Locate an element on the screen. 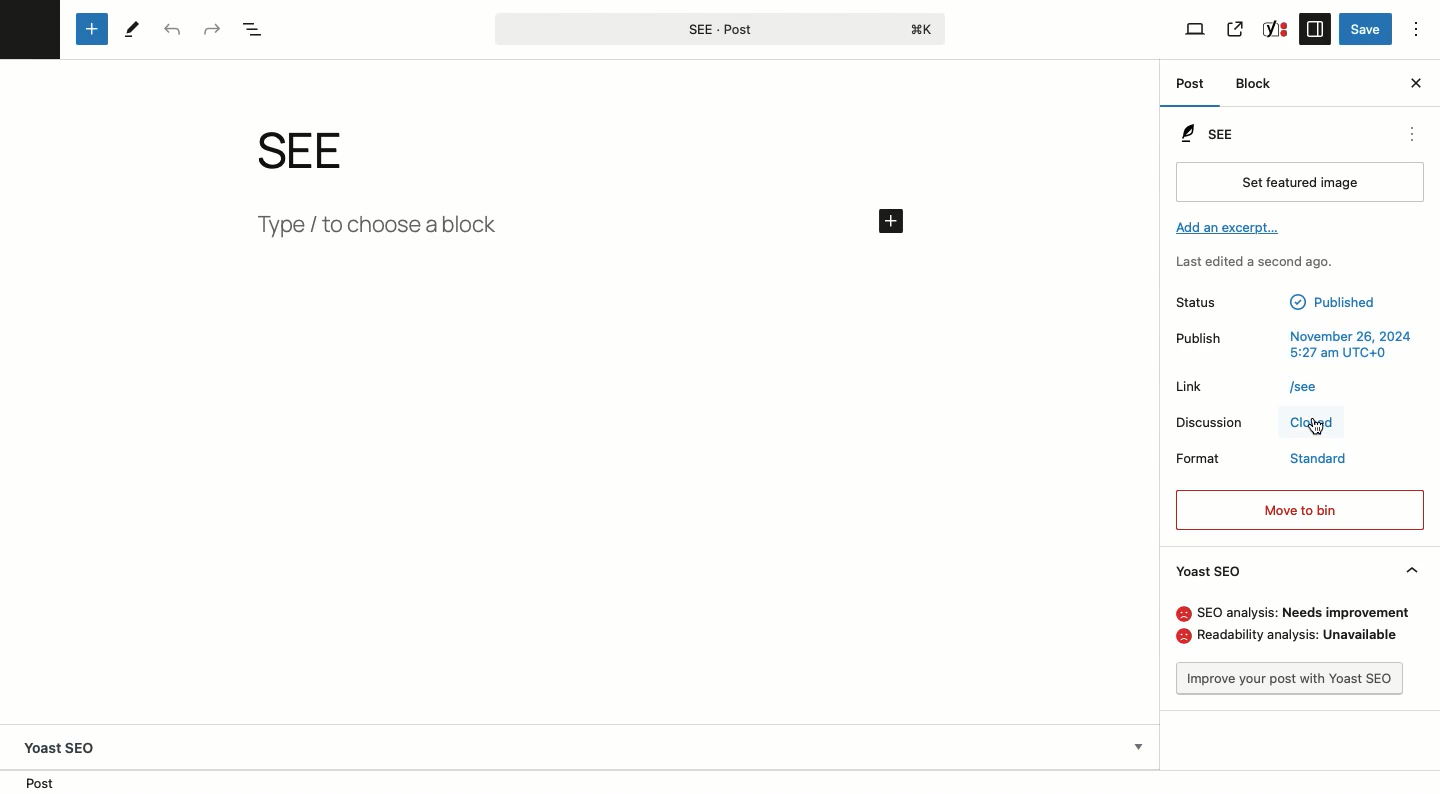 The image size is (1440, 794). Last edited a second ago is located at coordinates (1264, 263).